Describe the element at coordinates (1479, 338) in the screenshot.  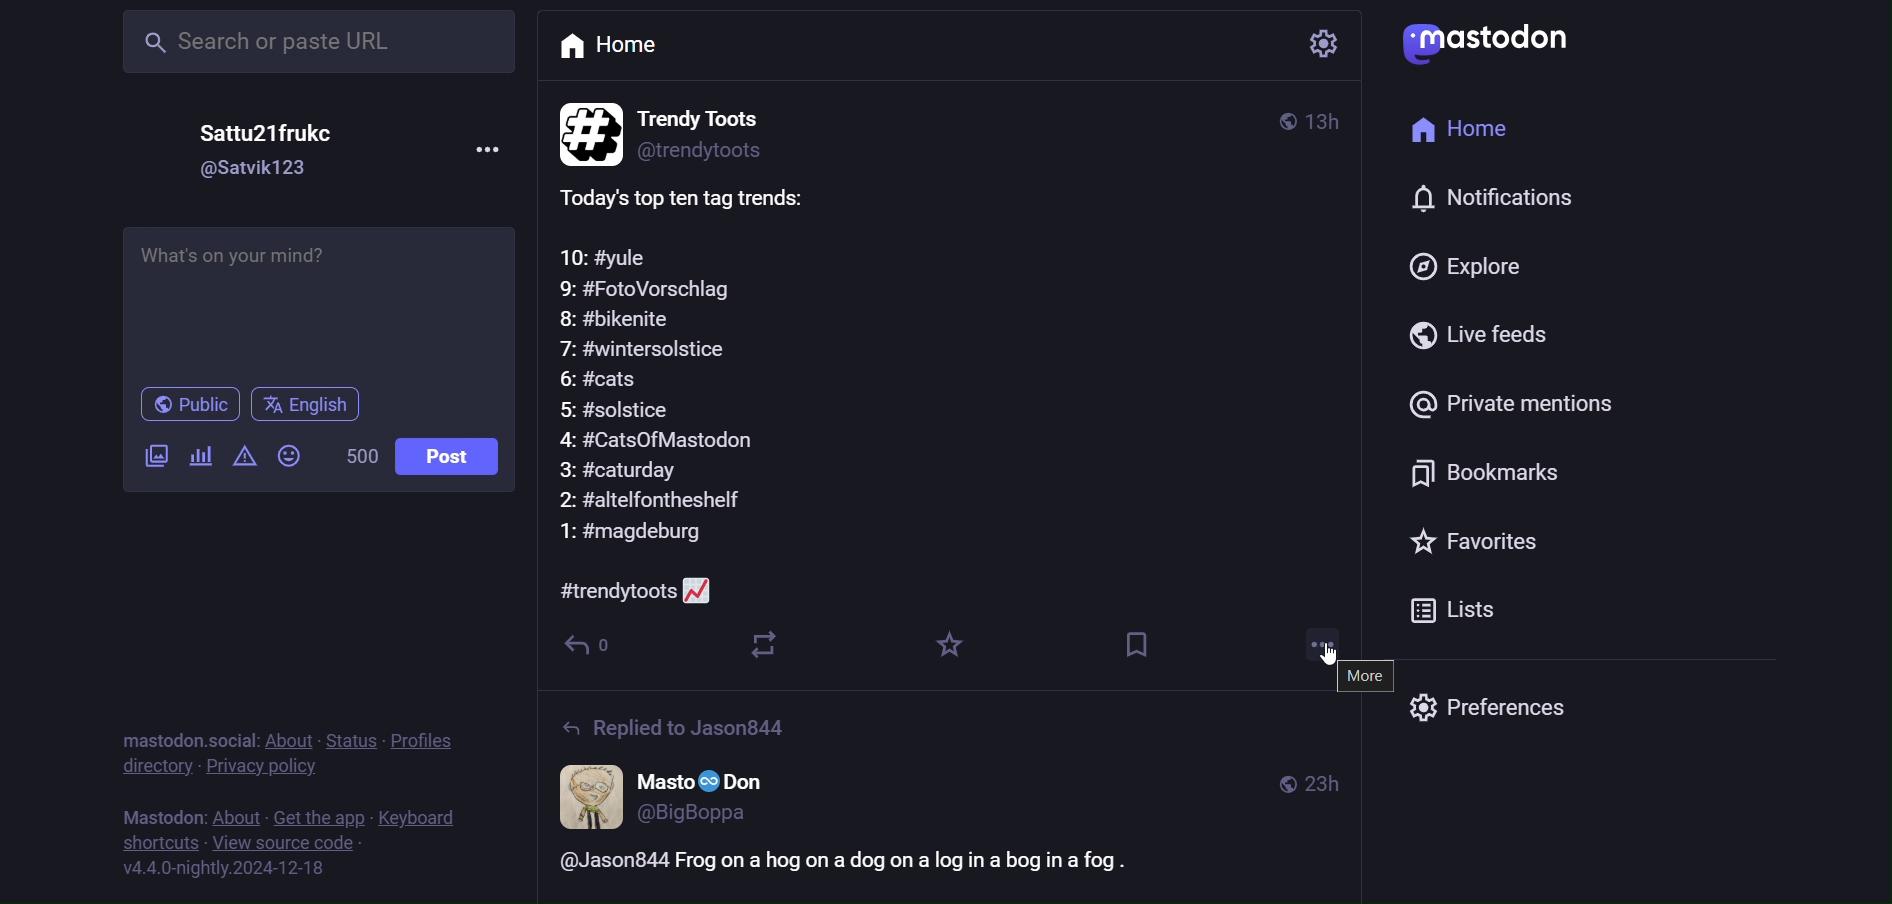
I see `live feeds` at that location.